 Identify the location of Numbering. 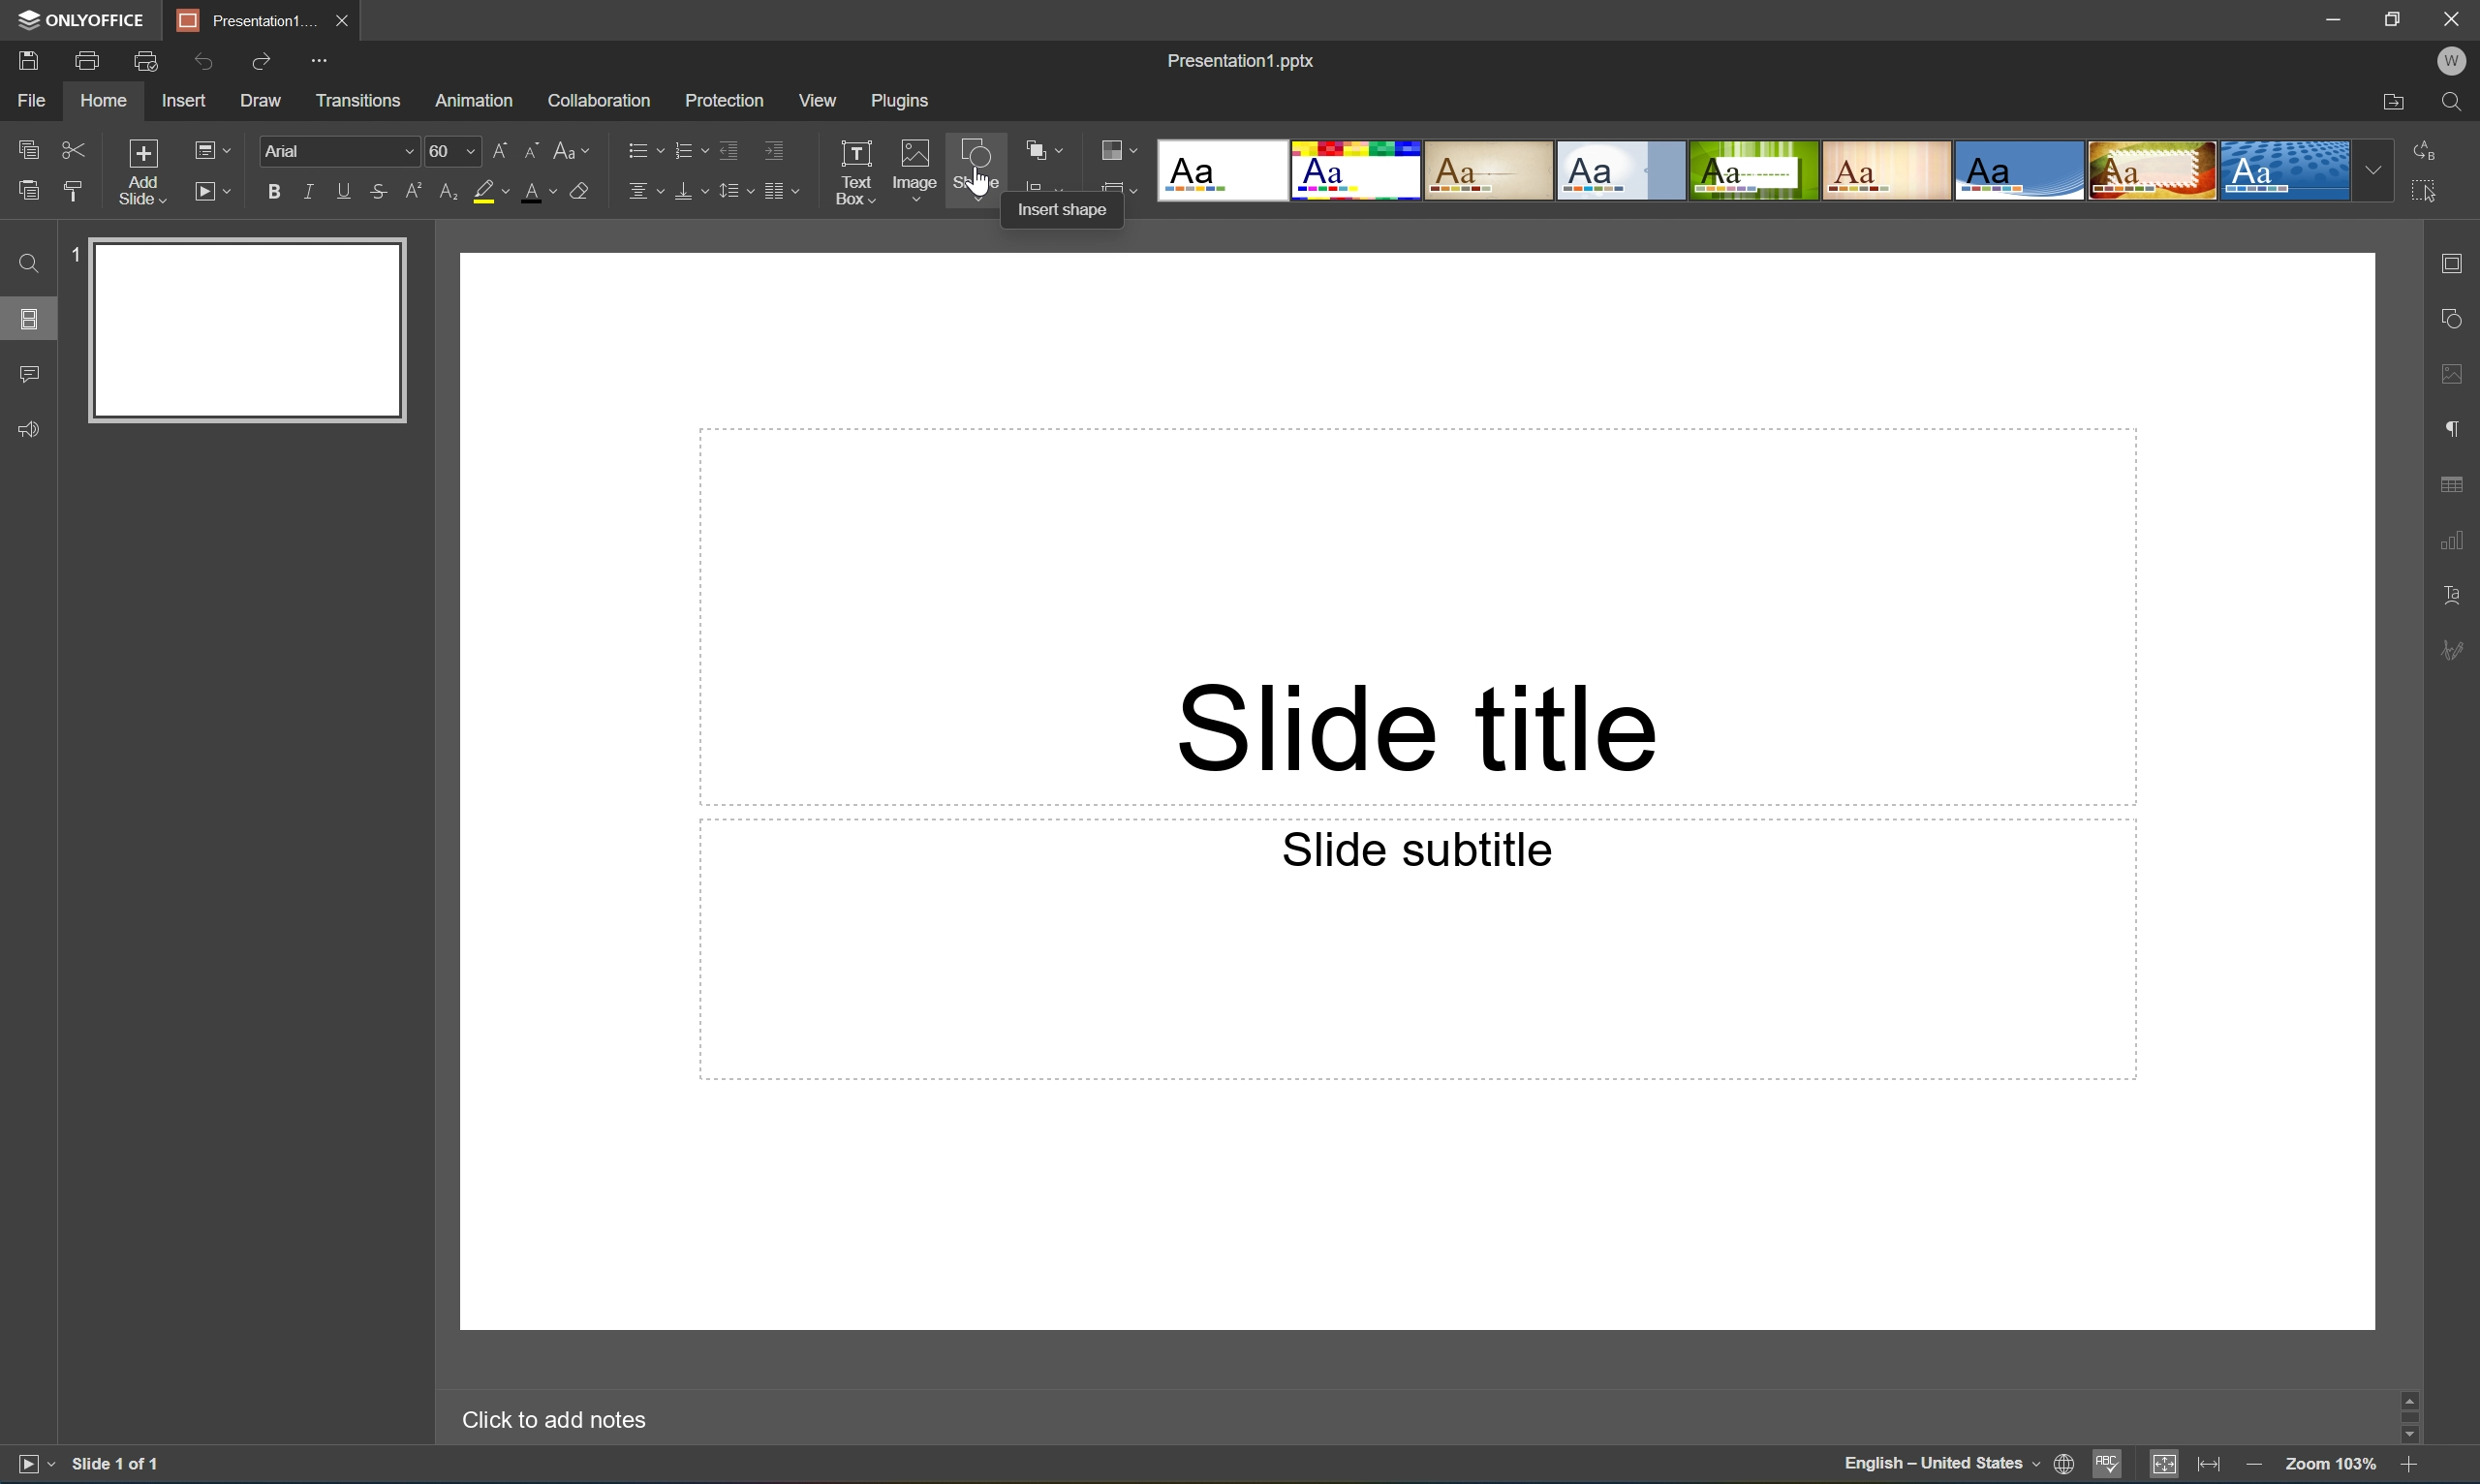
(684, 148).